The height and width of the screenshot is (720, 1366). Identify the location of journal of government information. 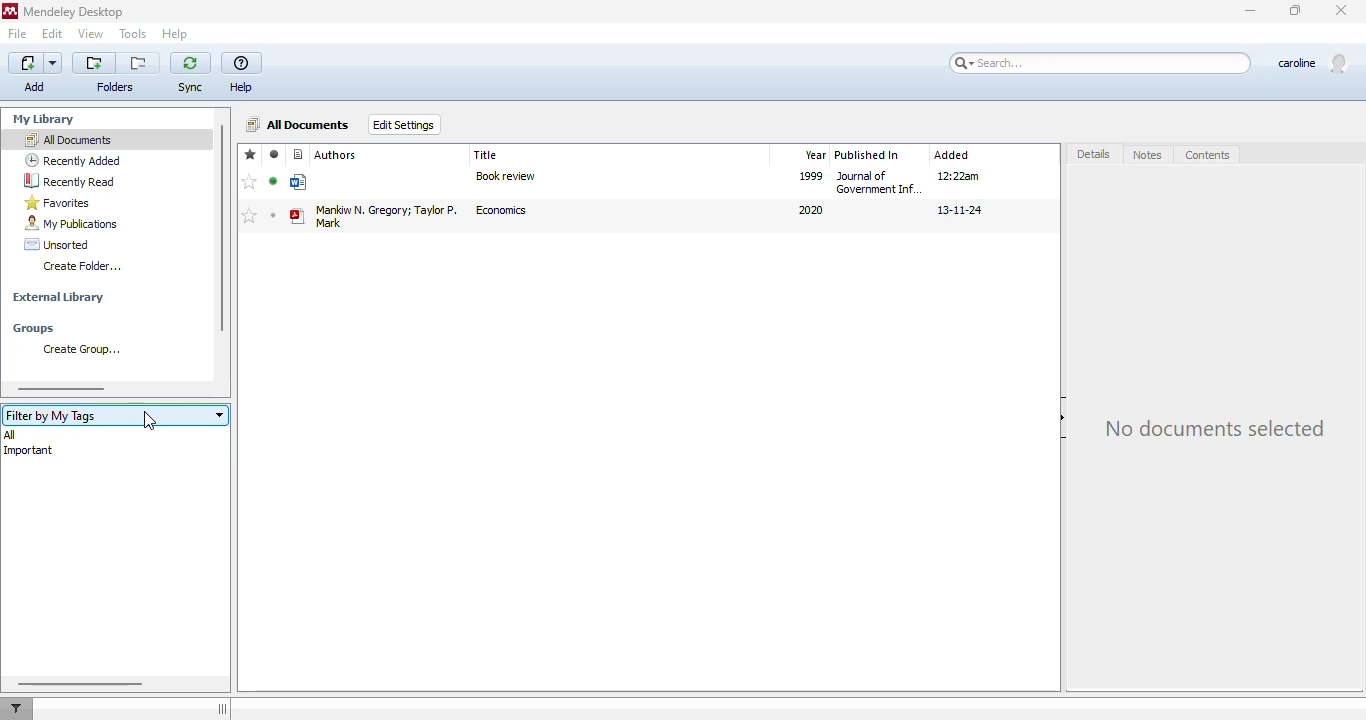
(879, 182).